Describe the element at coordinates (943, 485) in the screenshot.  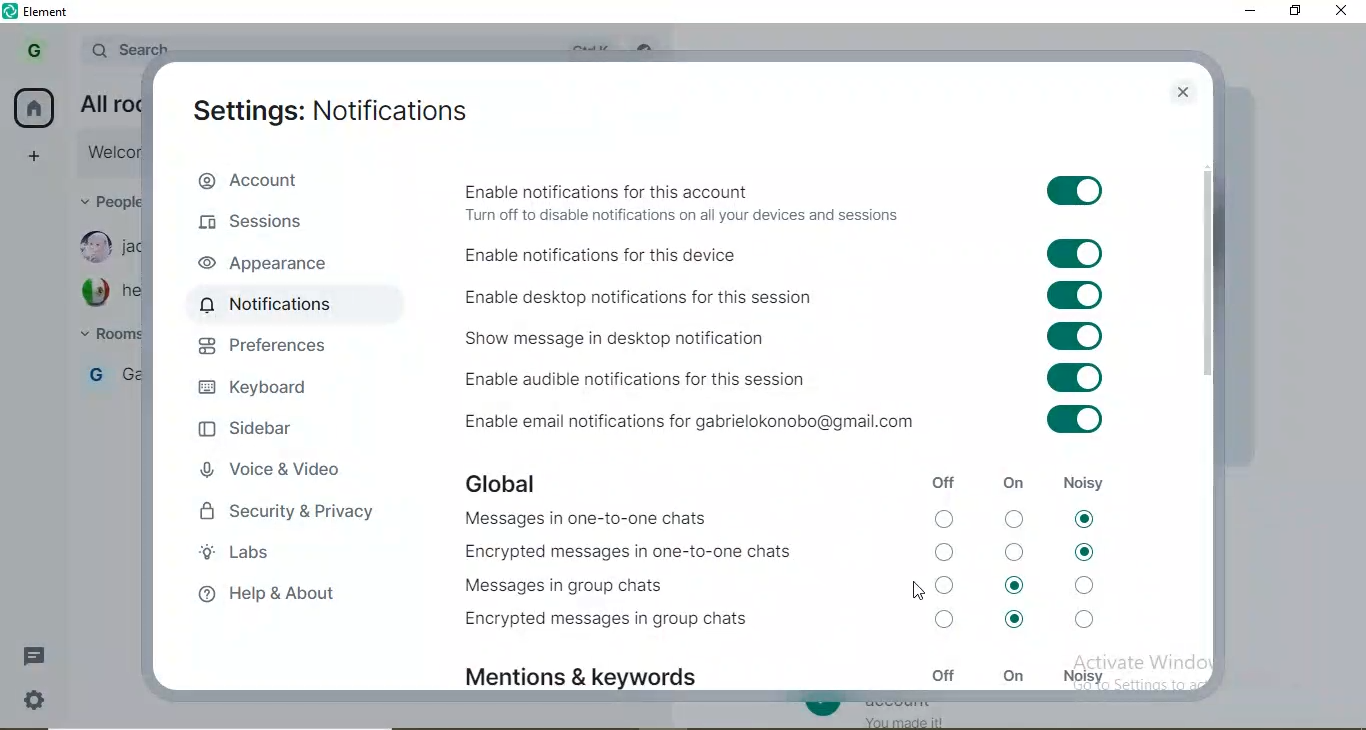
I see `off` at that location.